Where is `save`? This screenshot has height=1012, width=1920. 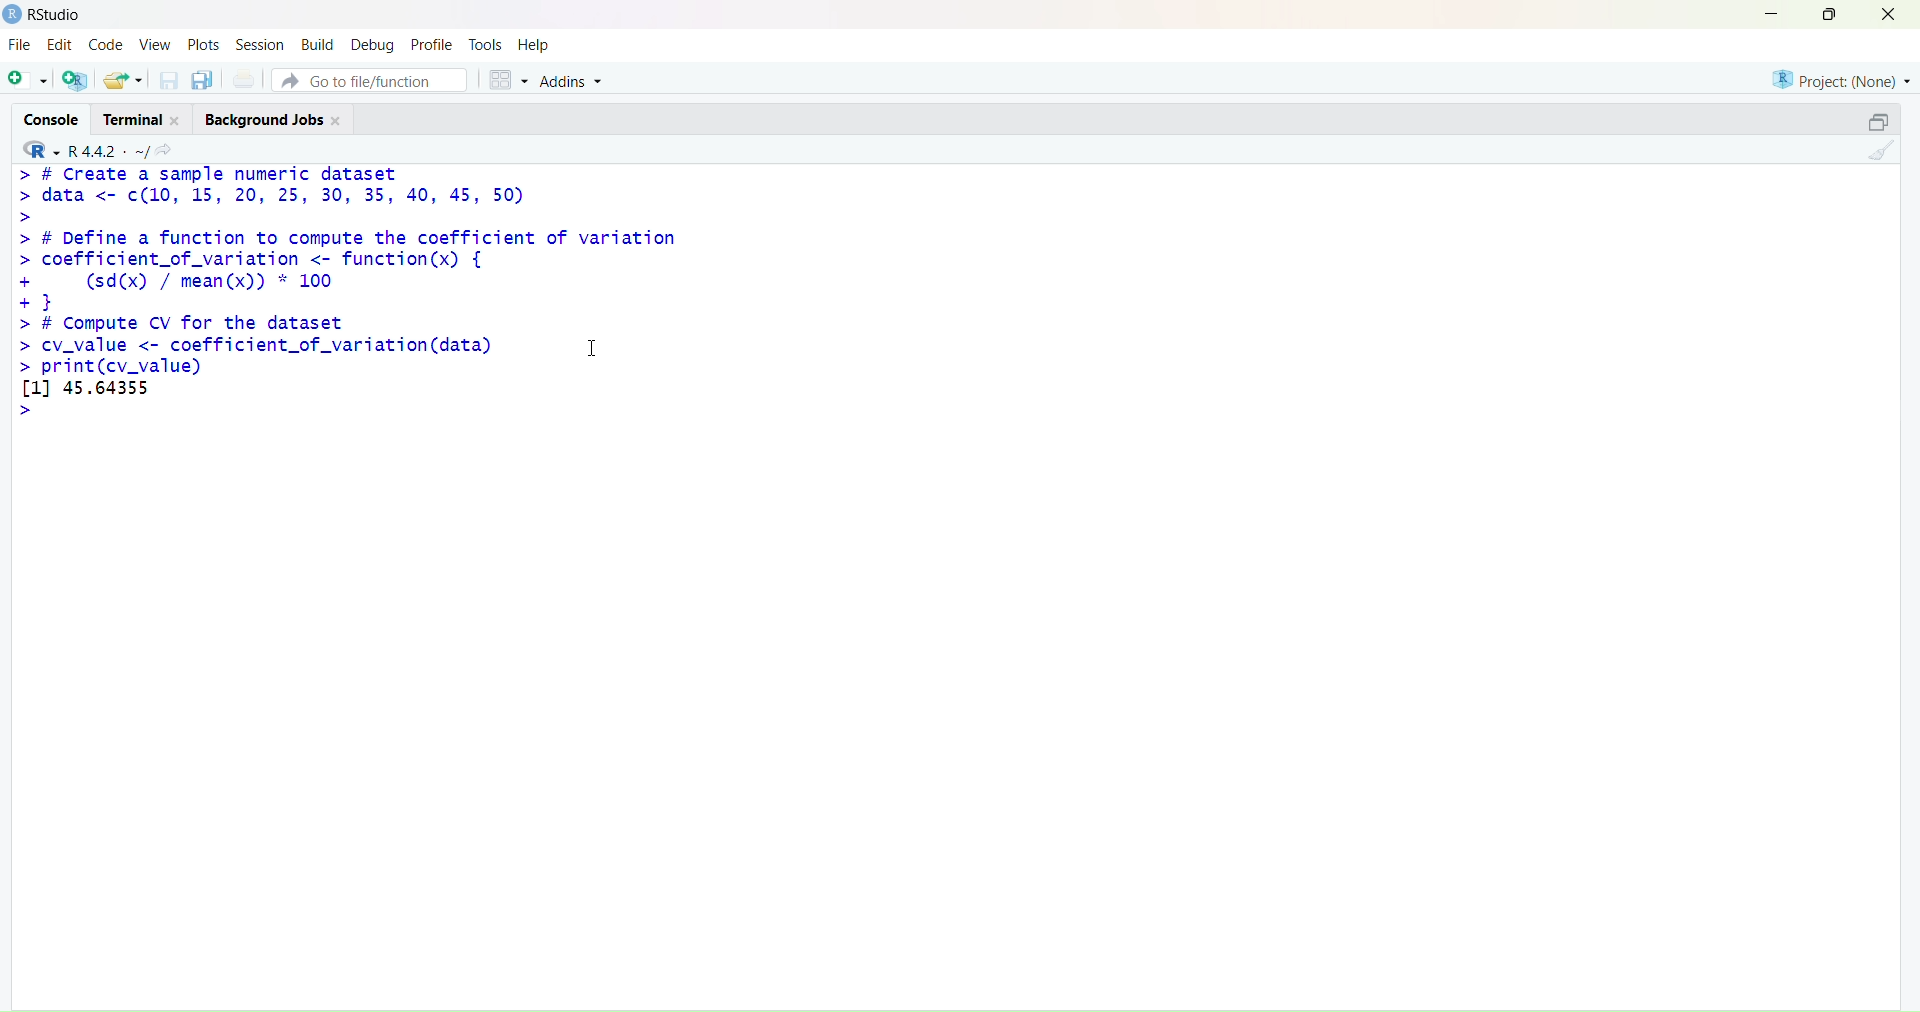 save is located at coordinates (170, 80).